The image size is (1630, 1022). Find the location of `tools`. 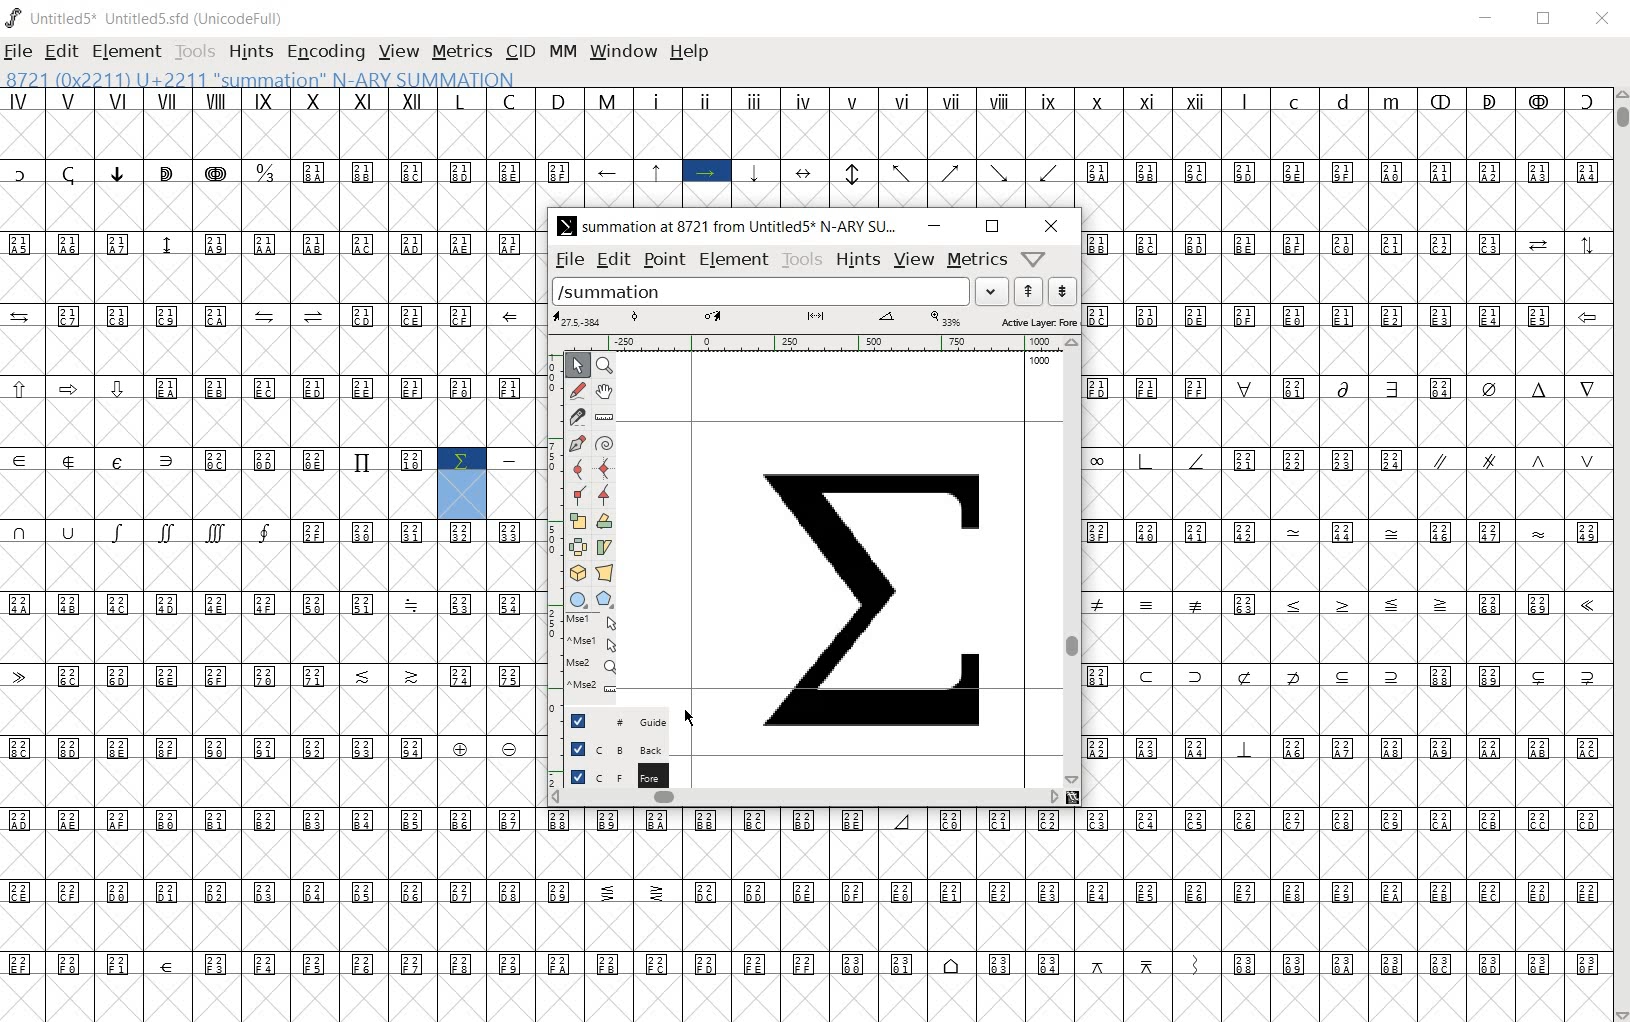

tools is located at coordinates (802, 259).